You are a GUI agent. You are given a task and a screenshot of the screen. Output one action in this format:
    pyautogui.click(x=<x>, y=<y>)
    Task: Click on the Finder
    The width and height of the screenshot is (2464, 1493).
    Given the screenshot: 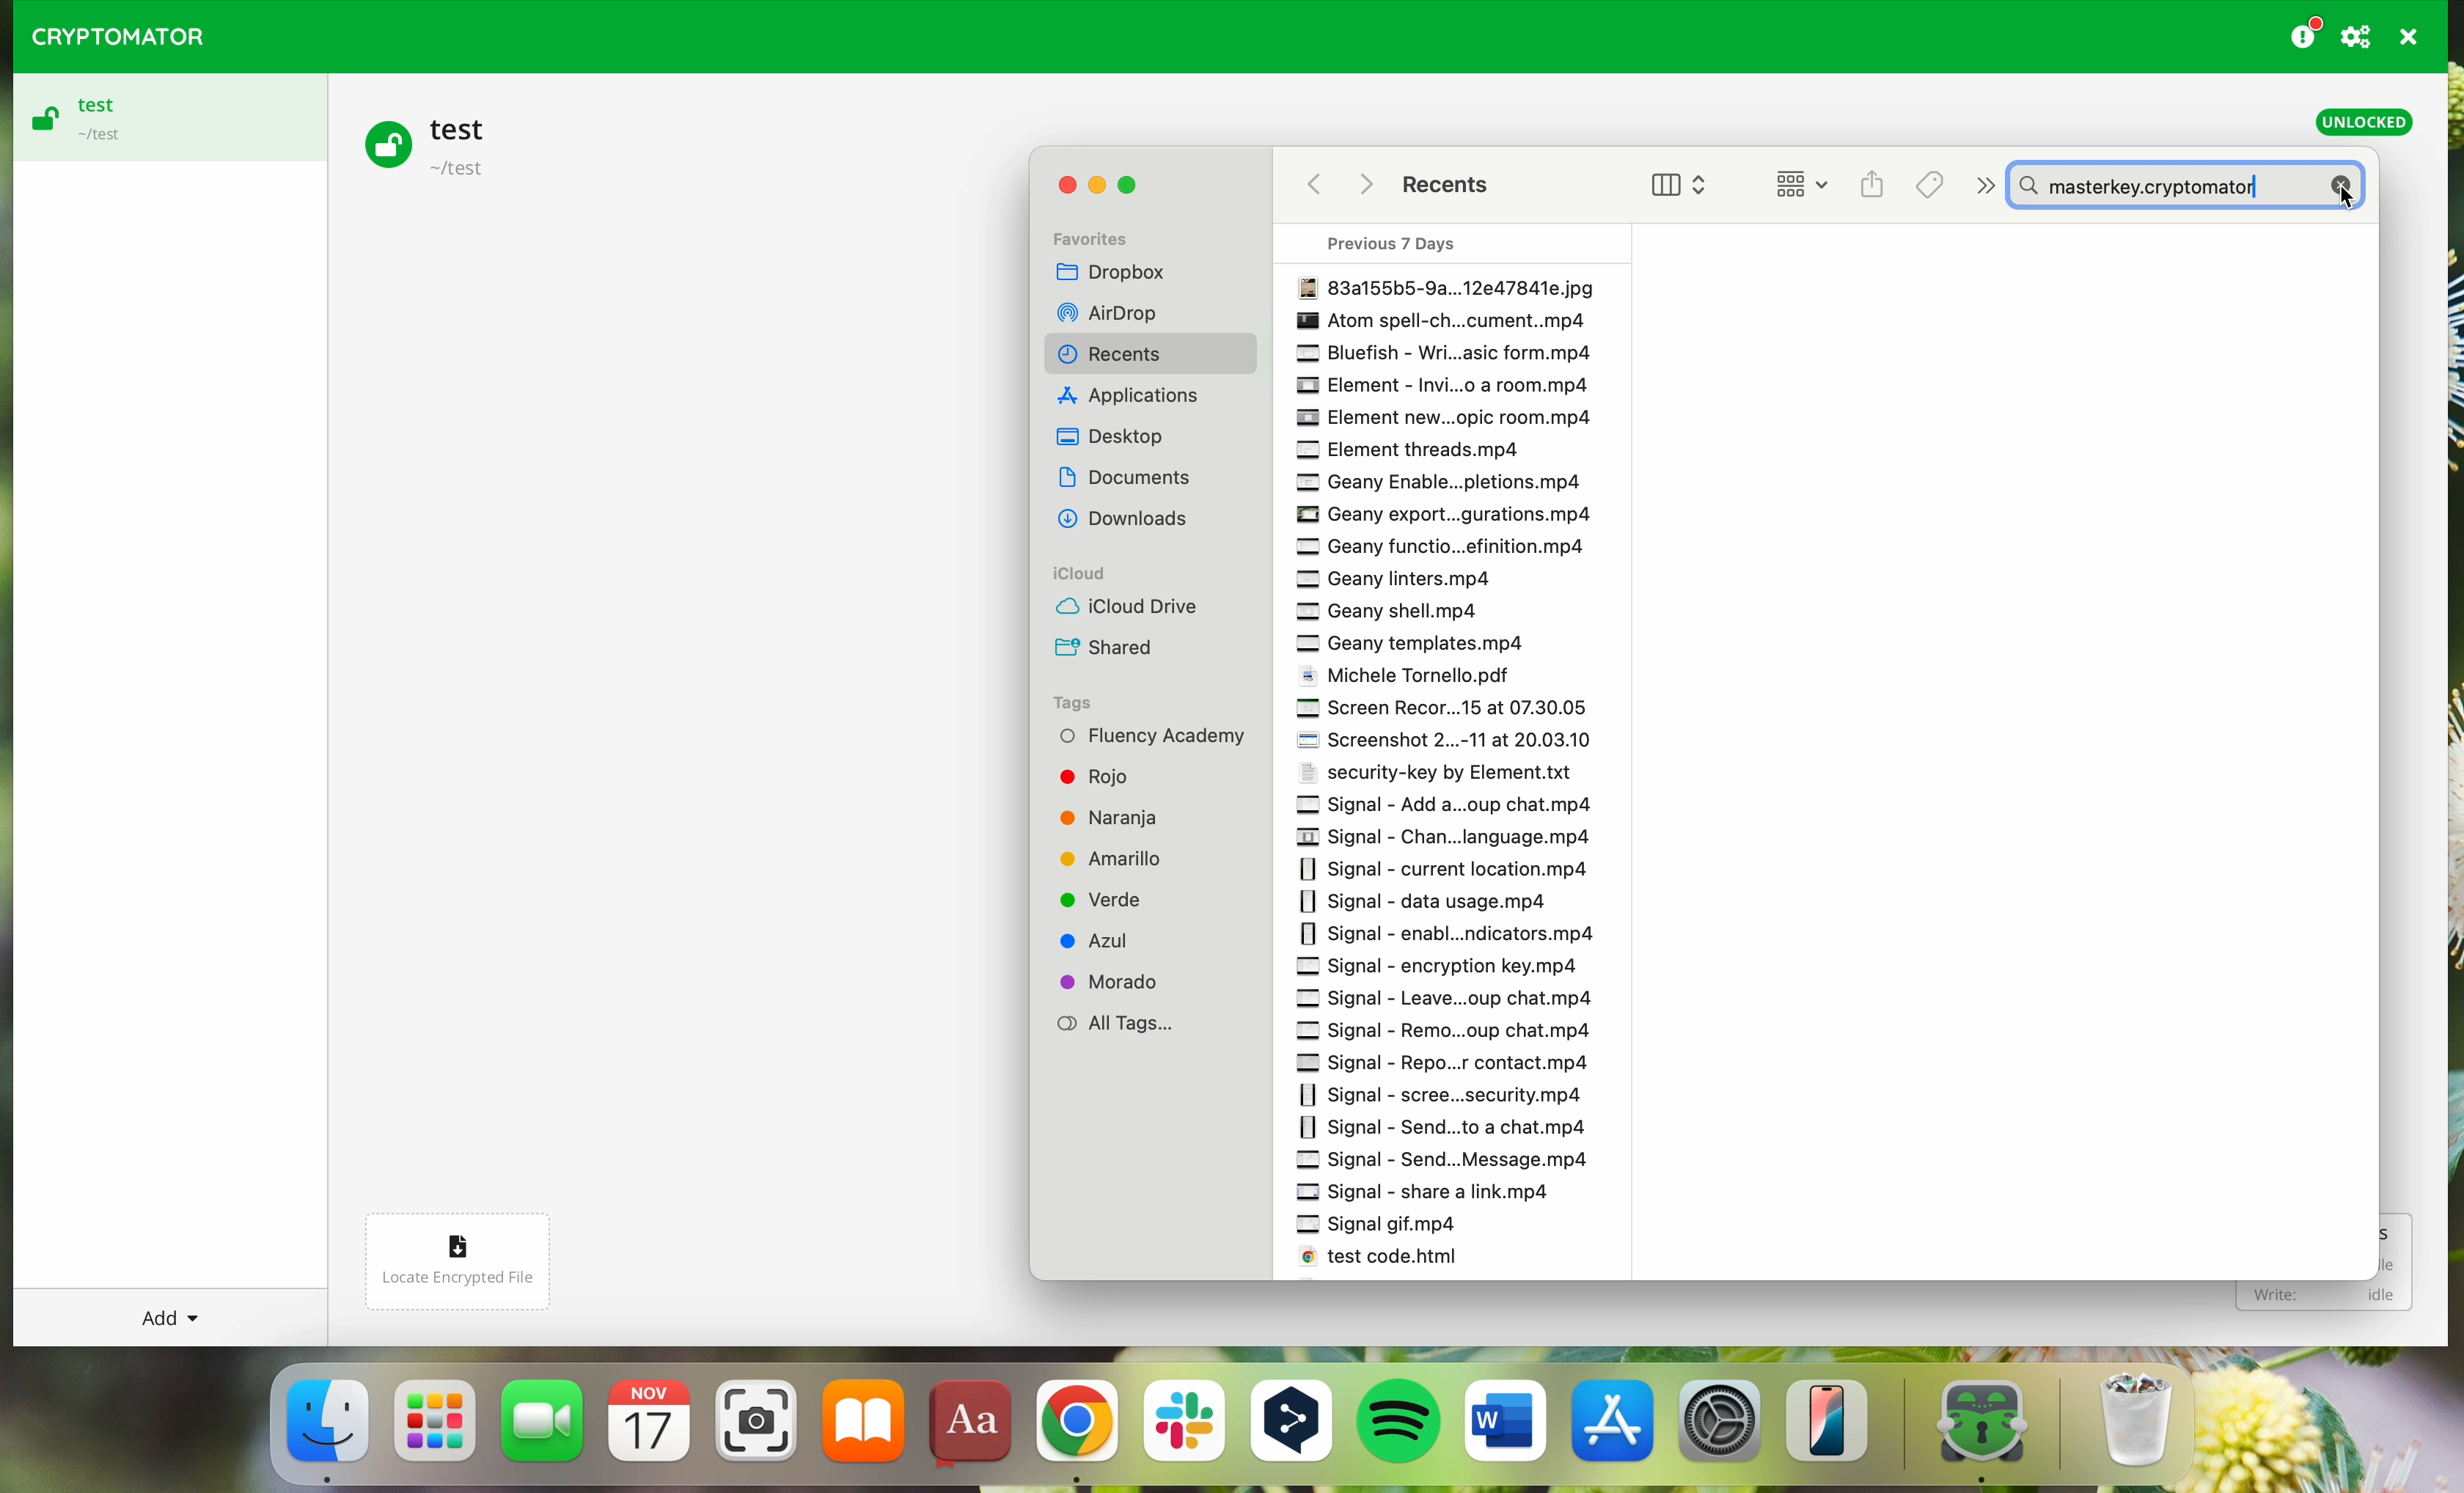 What is the action you would take?
    pyautogui.click(x=325, y=1429)
    